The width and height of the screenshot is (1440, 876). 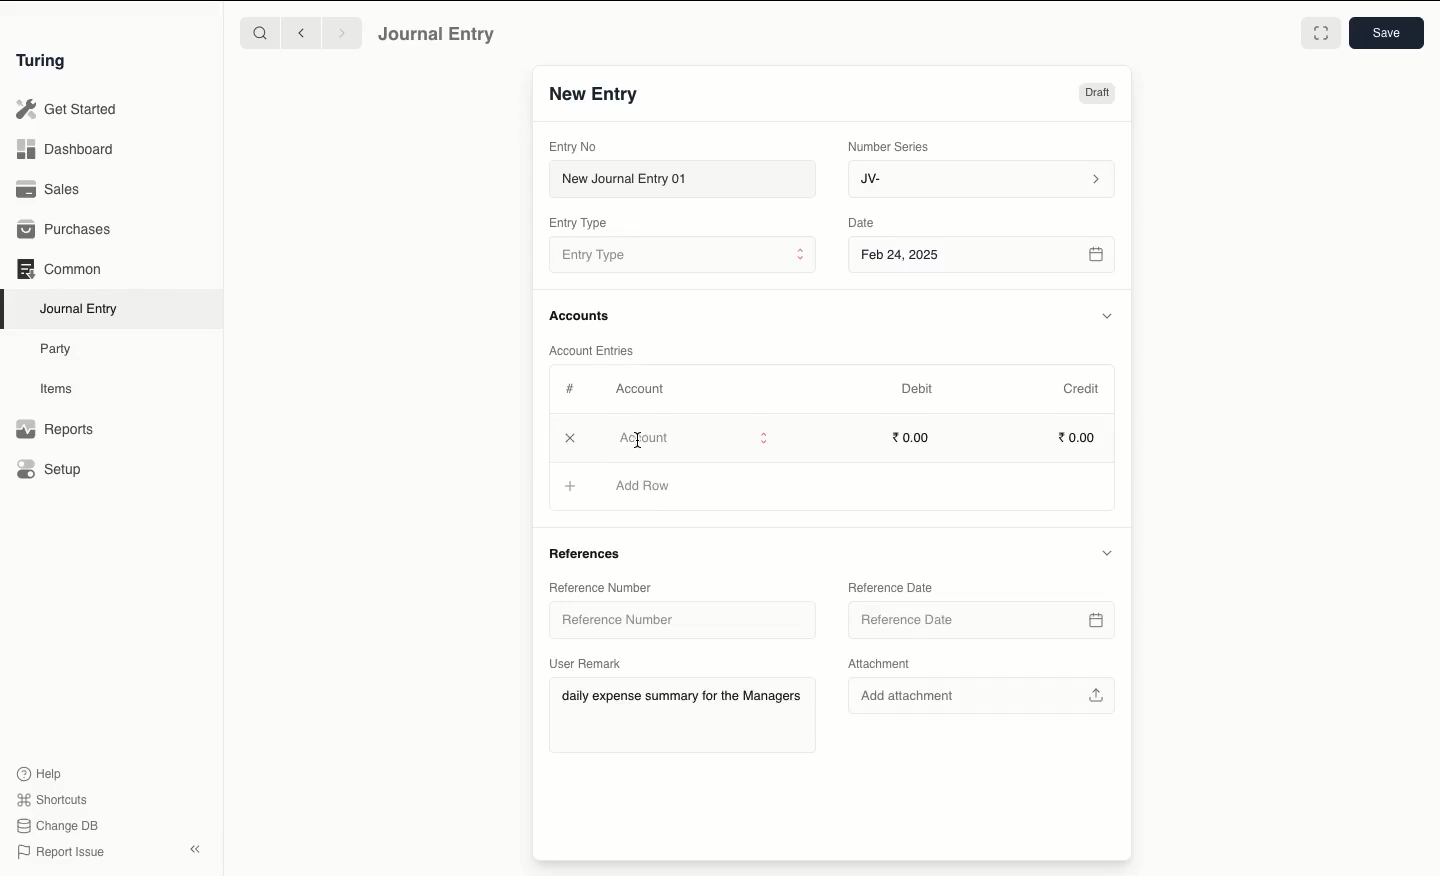 What do you see at coordinates (1097, 93) in the screenshot?
I see `Draft` at bounding box center [1097, 93].